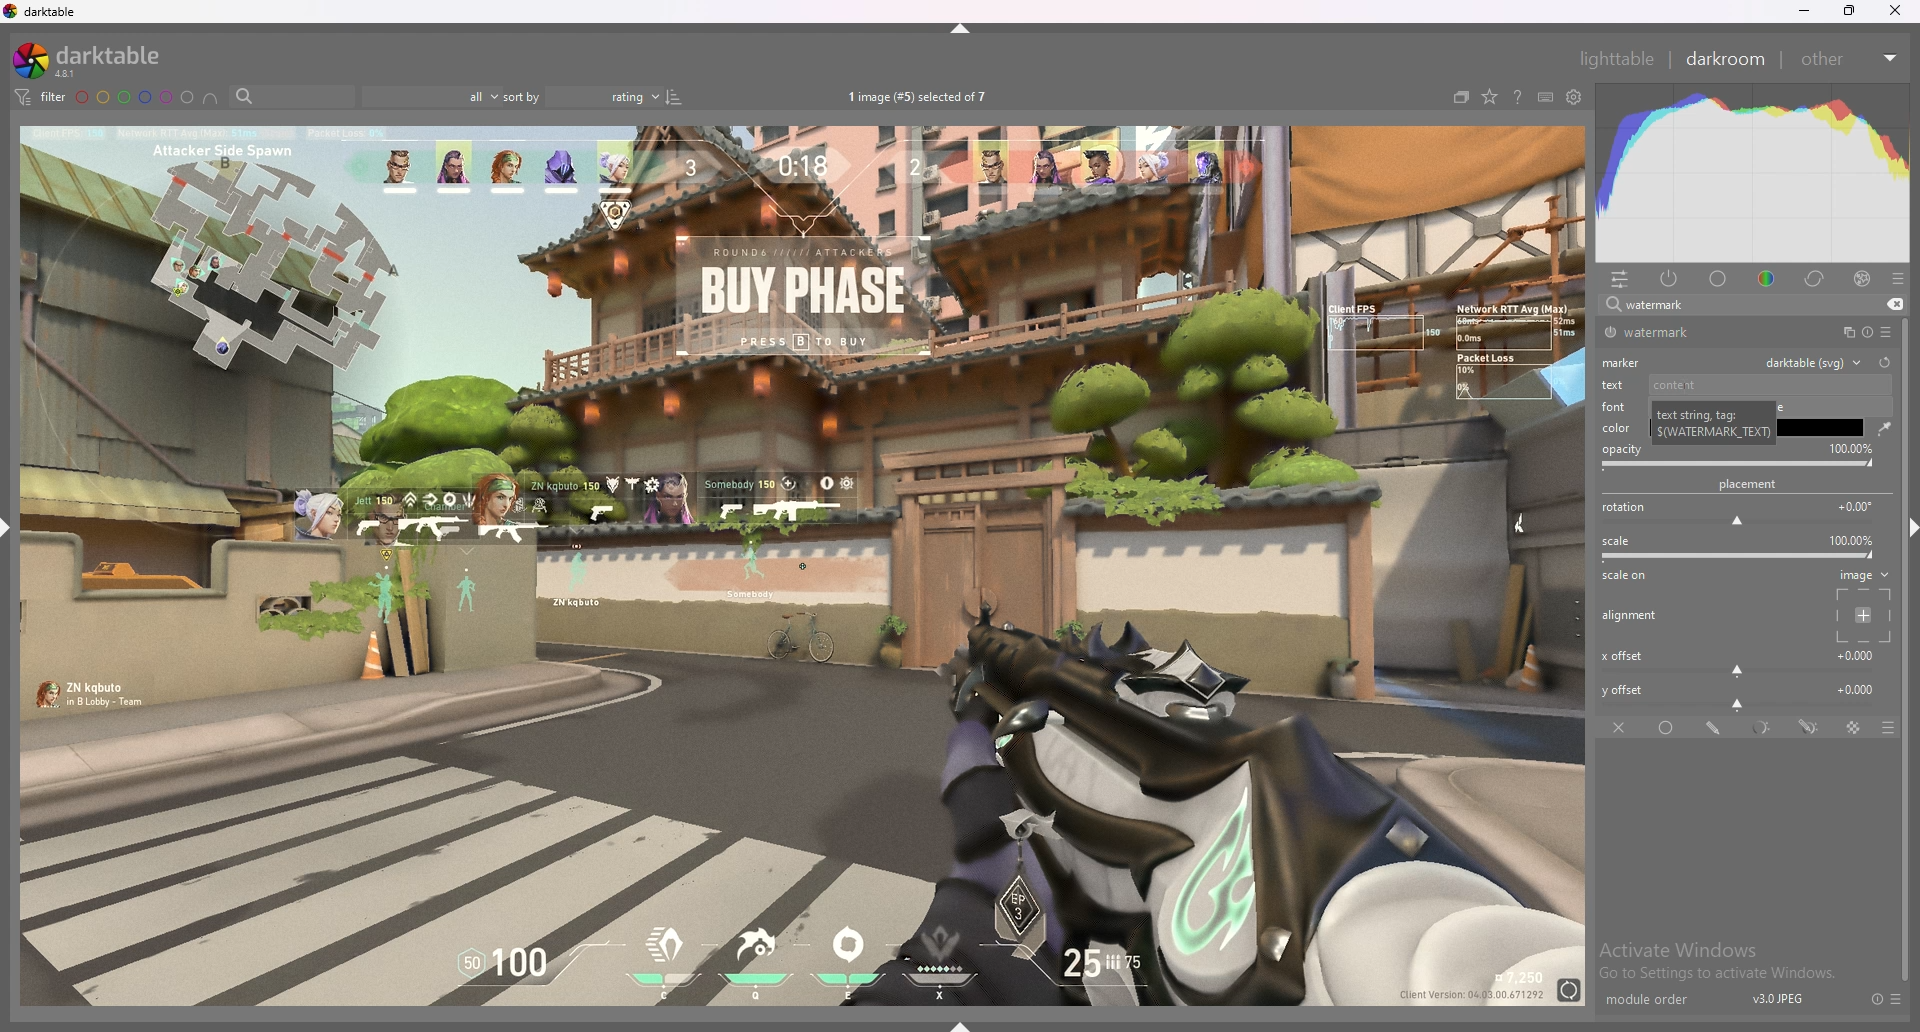 The height and width of the screenshot is (1032, 1920). What do you see at coordinates (1630, 577) in the screenshot?
I see `scale on` at bounding box center [1630, 577].